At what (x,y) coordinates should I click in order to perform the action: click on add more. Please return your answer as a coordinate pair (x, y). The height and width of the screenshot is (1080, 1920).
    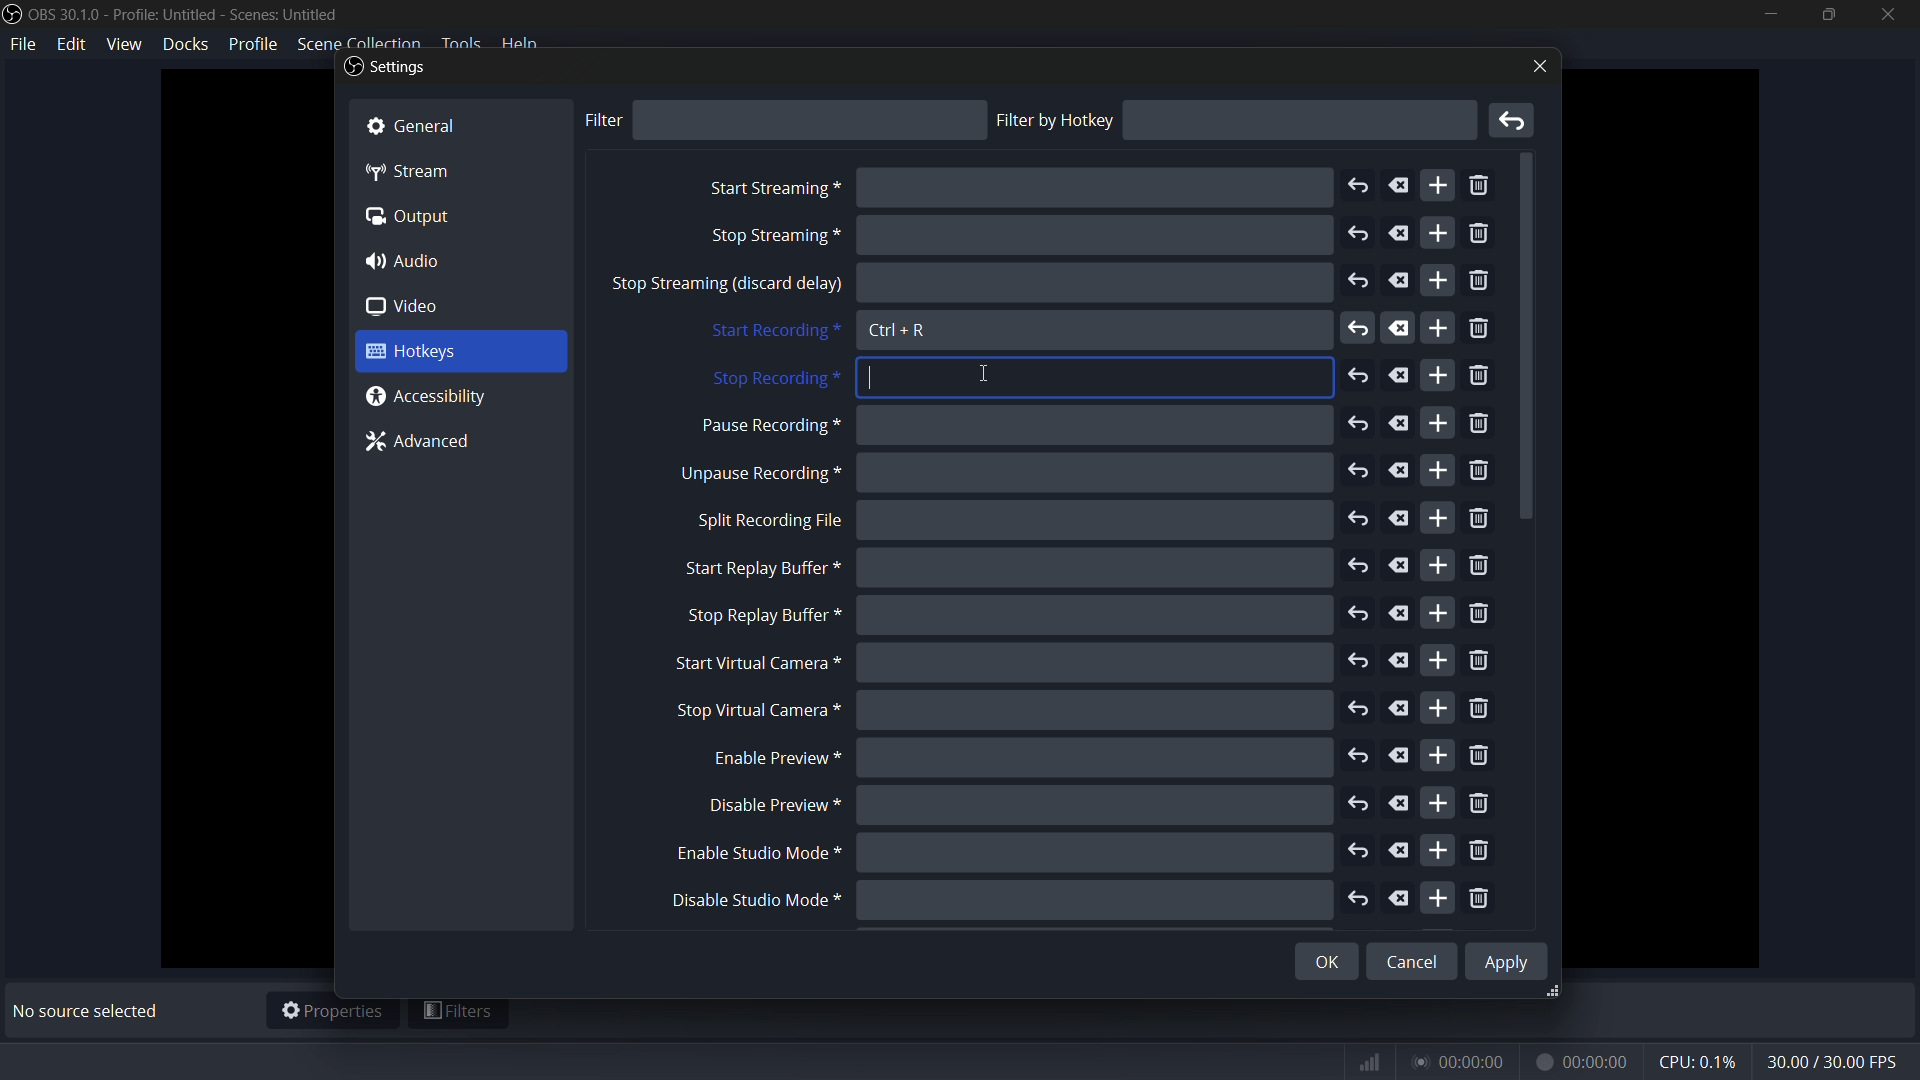
    Looking at the image, I should click on (1440, 707).